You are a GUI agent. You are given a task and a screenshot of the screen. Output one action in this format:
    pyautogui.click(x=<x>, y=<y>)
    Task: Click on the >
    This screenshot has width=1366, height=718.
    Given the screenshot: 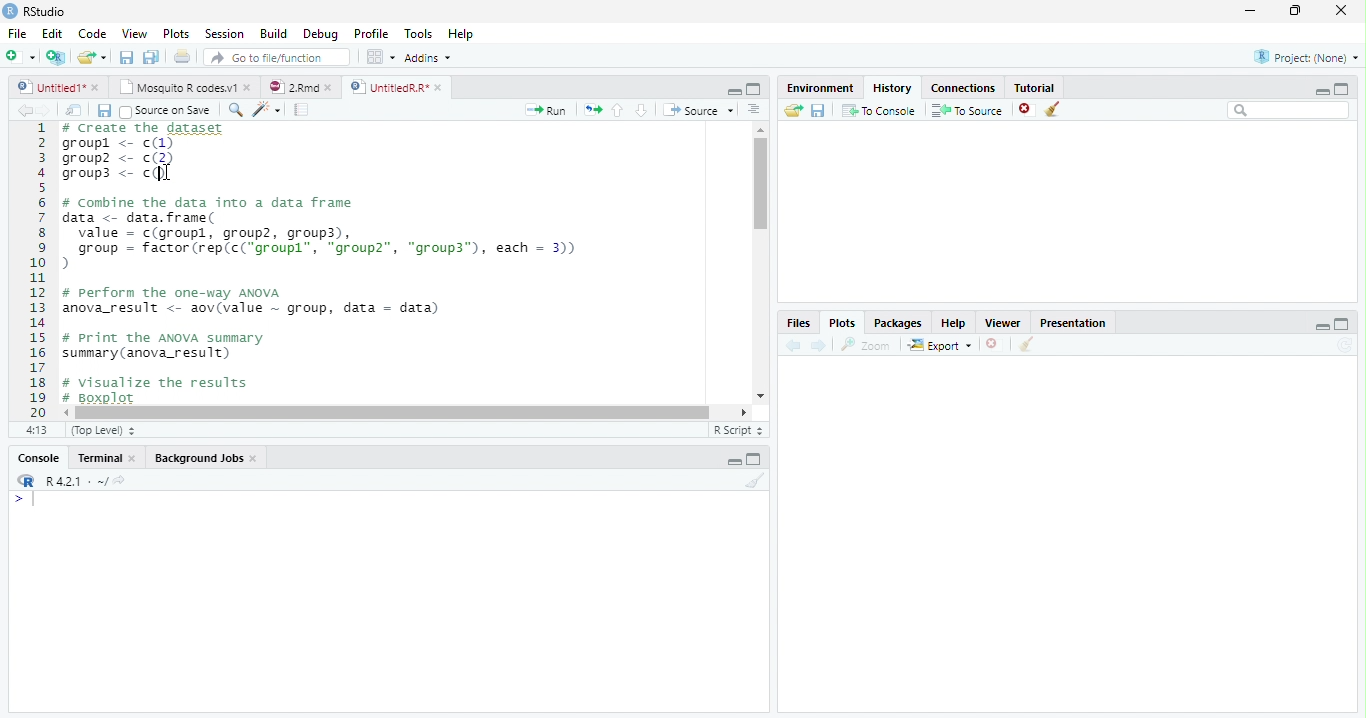 What is the action you would take?
    pyautogui.click(x=14, y=500)
    